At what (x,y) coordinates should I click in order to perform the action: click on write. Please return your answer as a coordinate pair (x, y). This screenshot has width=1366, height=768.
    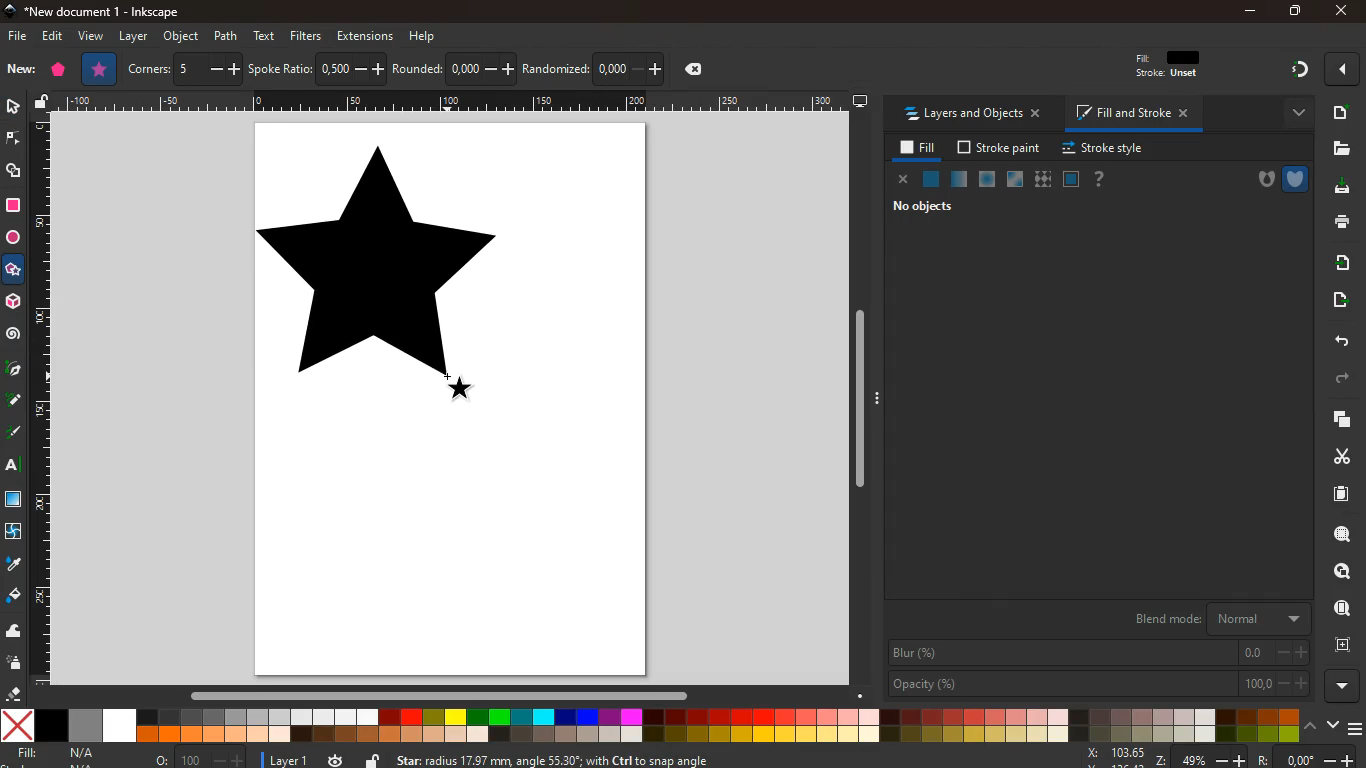
    Looking at the image, I should click on (14, 430).